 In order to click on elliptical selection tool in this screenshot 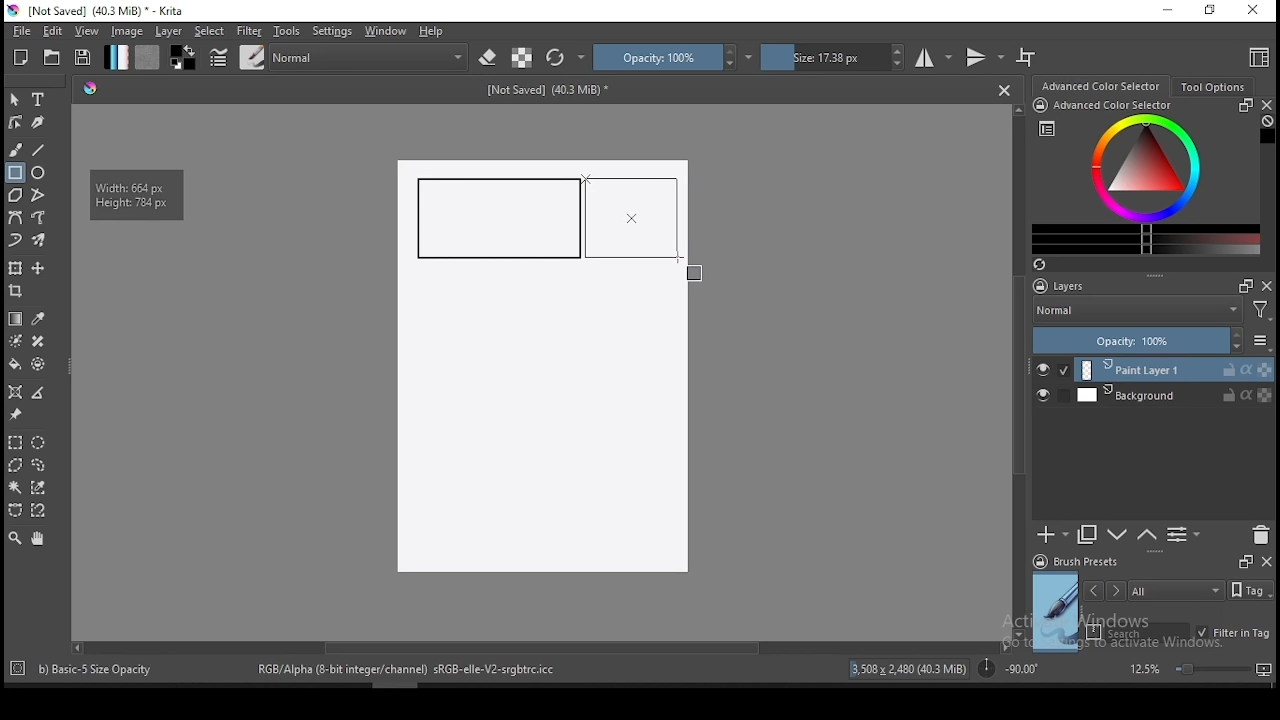, I will do `click(38, 443)`.